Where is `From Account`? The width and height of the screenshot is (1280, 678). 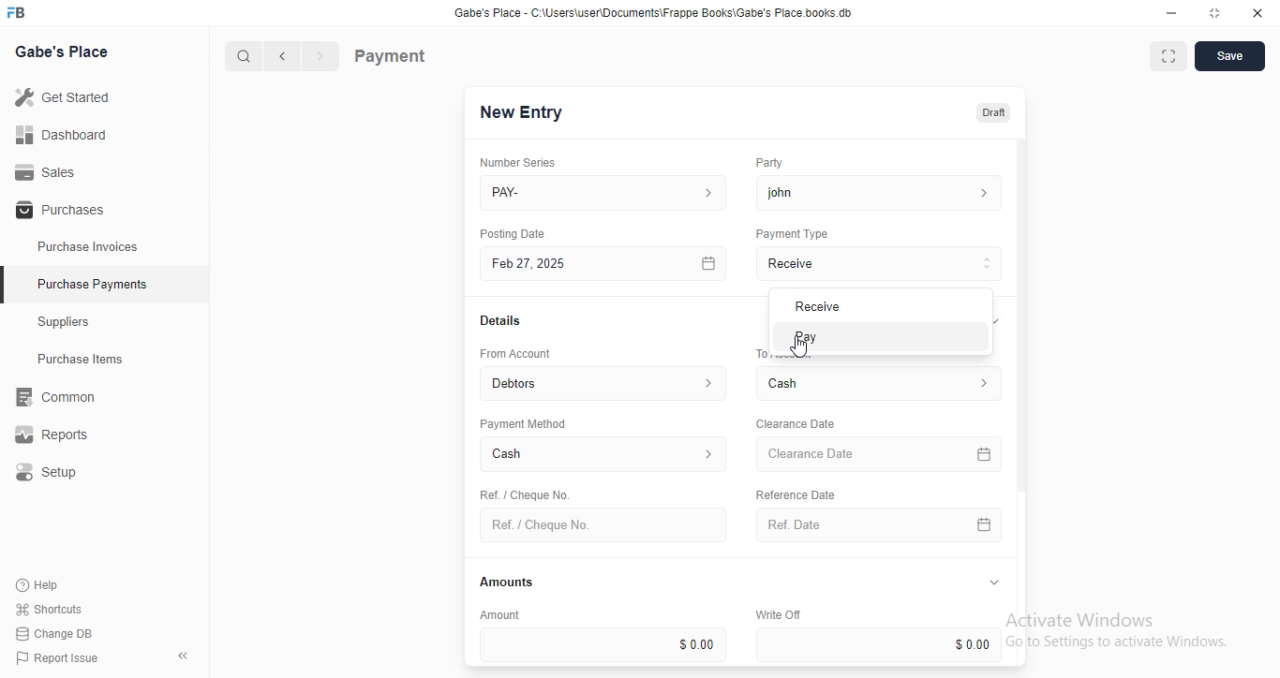 From Account is located at coordinates (605, 382).